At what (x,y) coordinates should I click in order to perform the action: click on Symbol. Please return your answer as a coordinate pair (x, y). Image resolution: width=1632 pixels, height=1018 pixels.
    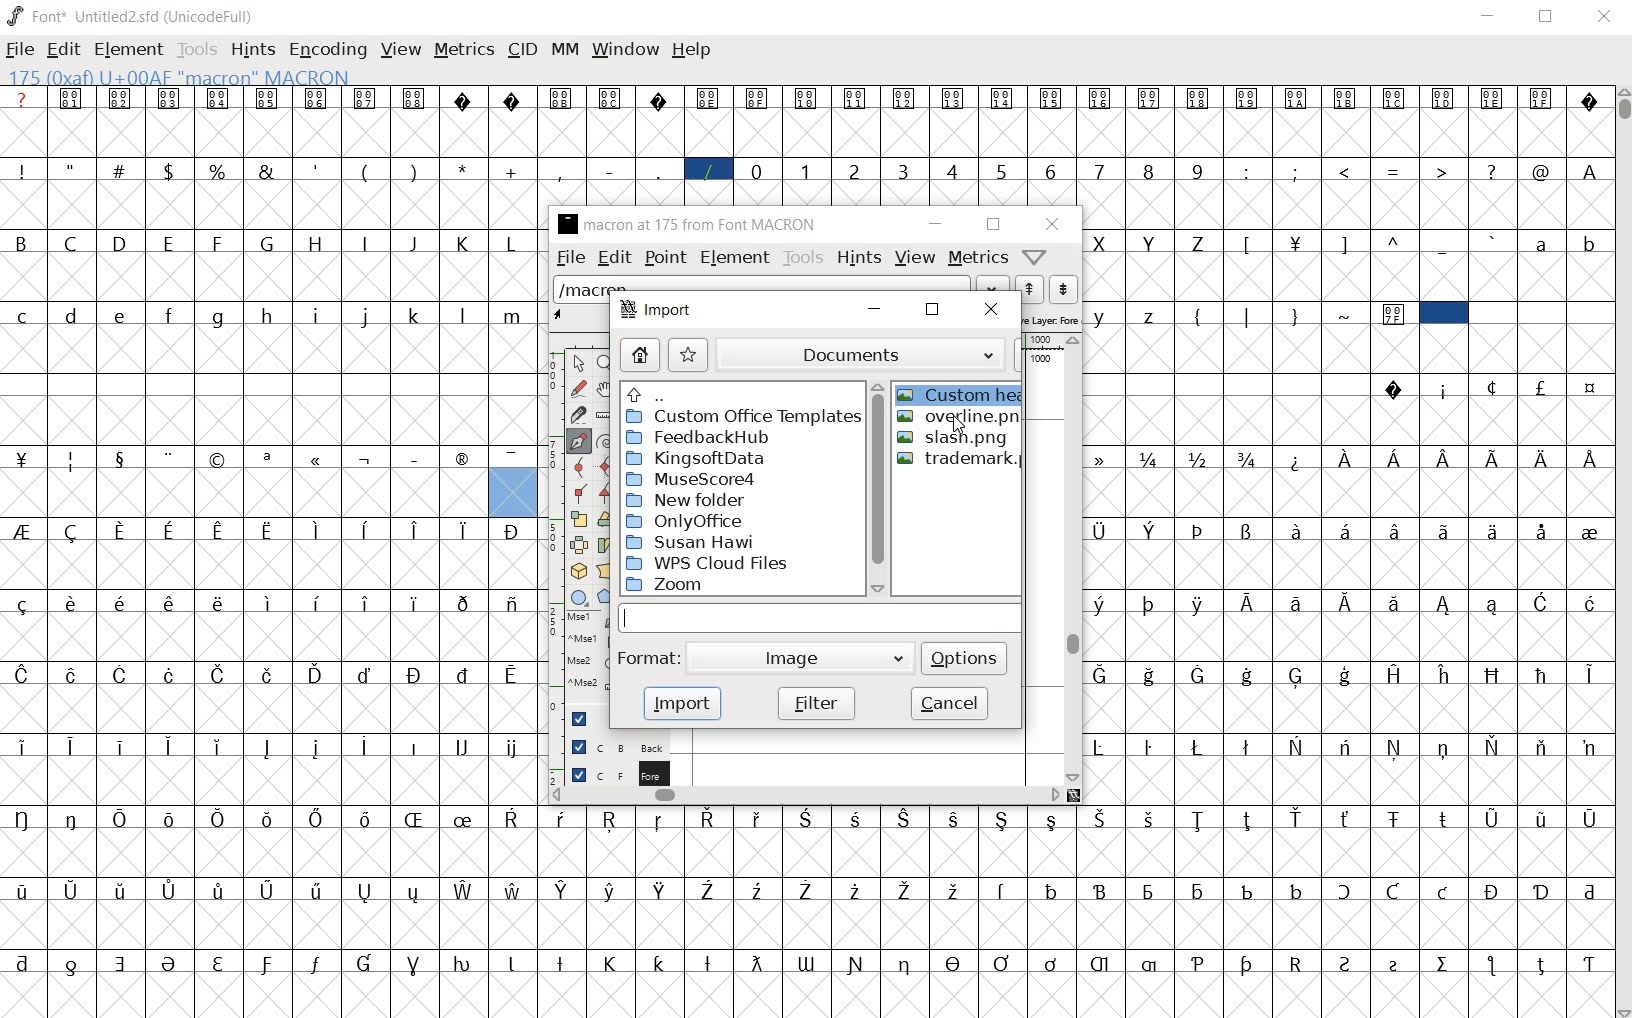
    Looking at the image, I should click on (1152, 603).